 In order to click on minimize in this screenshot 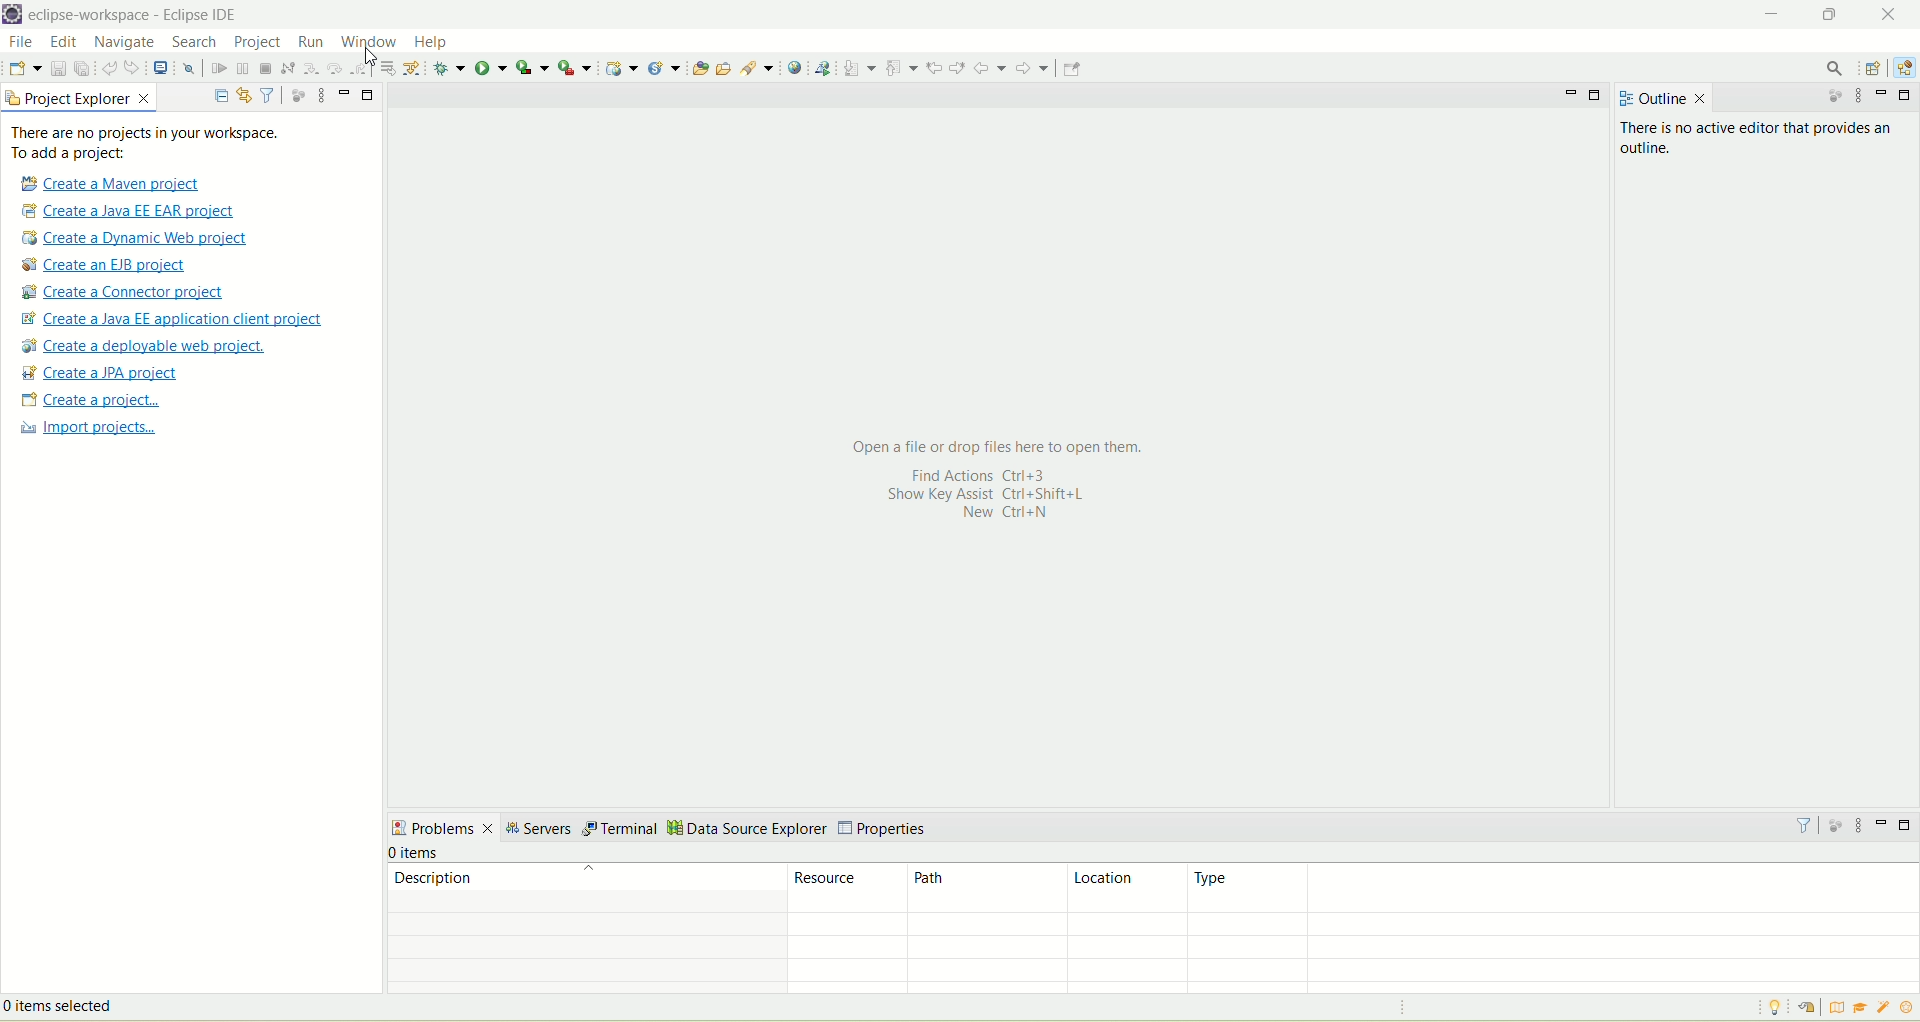, I will do `click(1772, 12)`.